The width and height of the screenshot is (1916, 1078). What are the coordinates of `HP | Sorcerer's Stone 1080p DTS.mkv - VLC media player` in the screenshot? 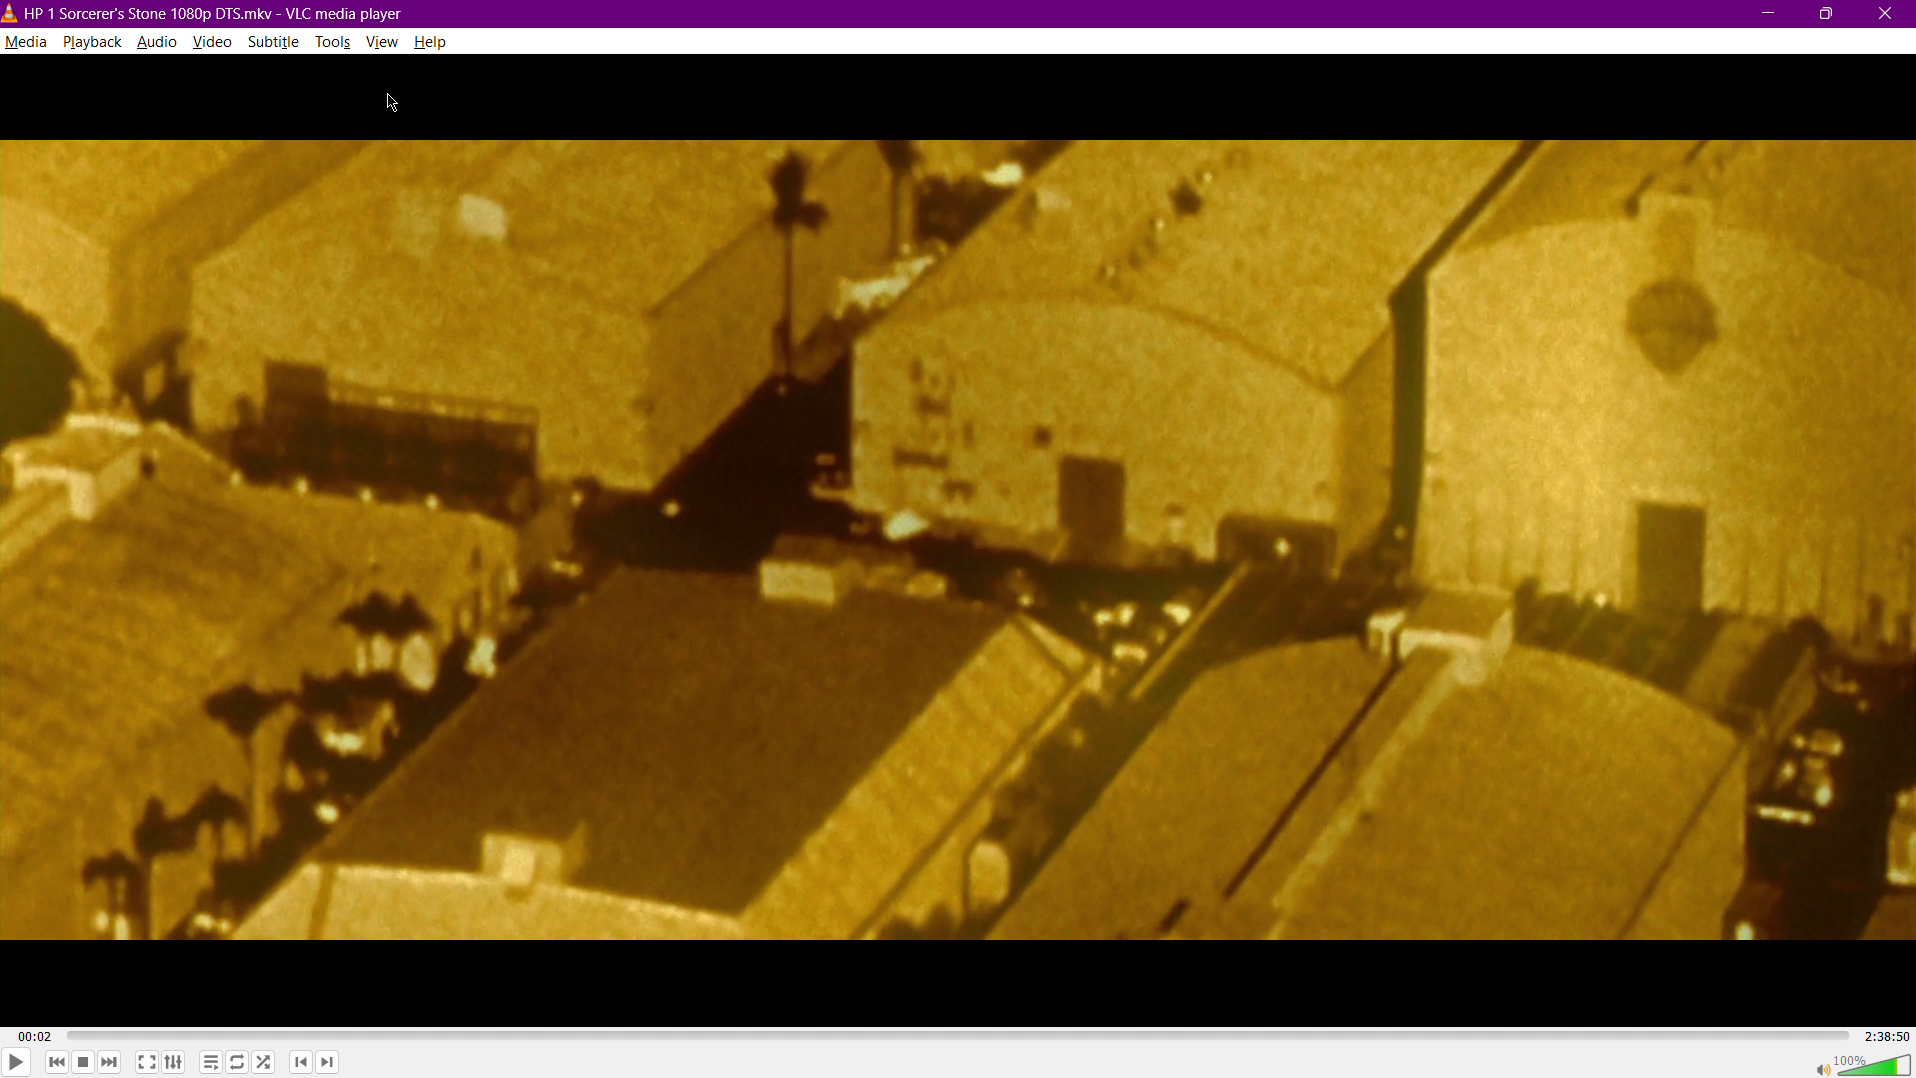 It's located at (204, 15).